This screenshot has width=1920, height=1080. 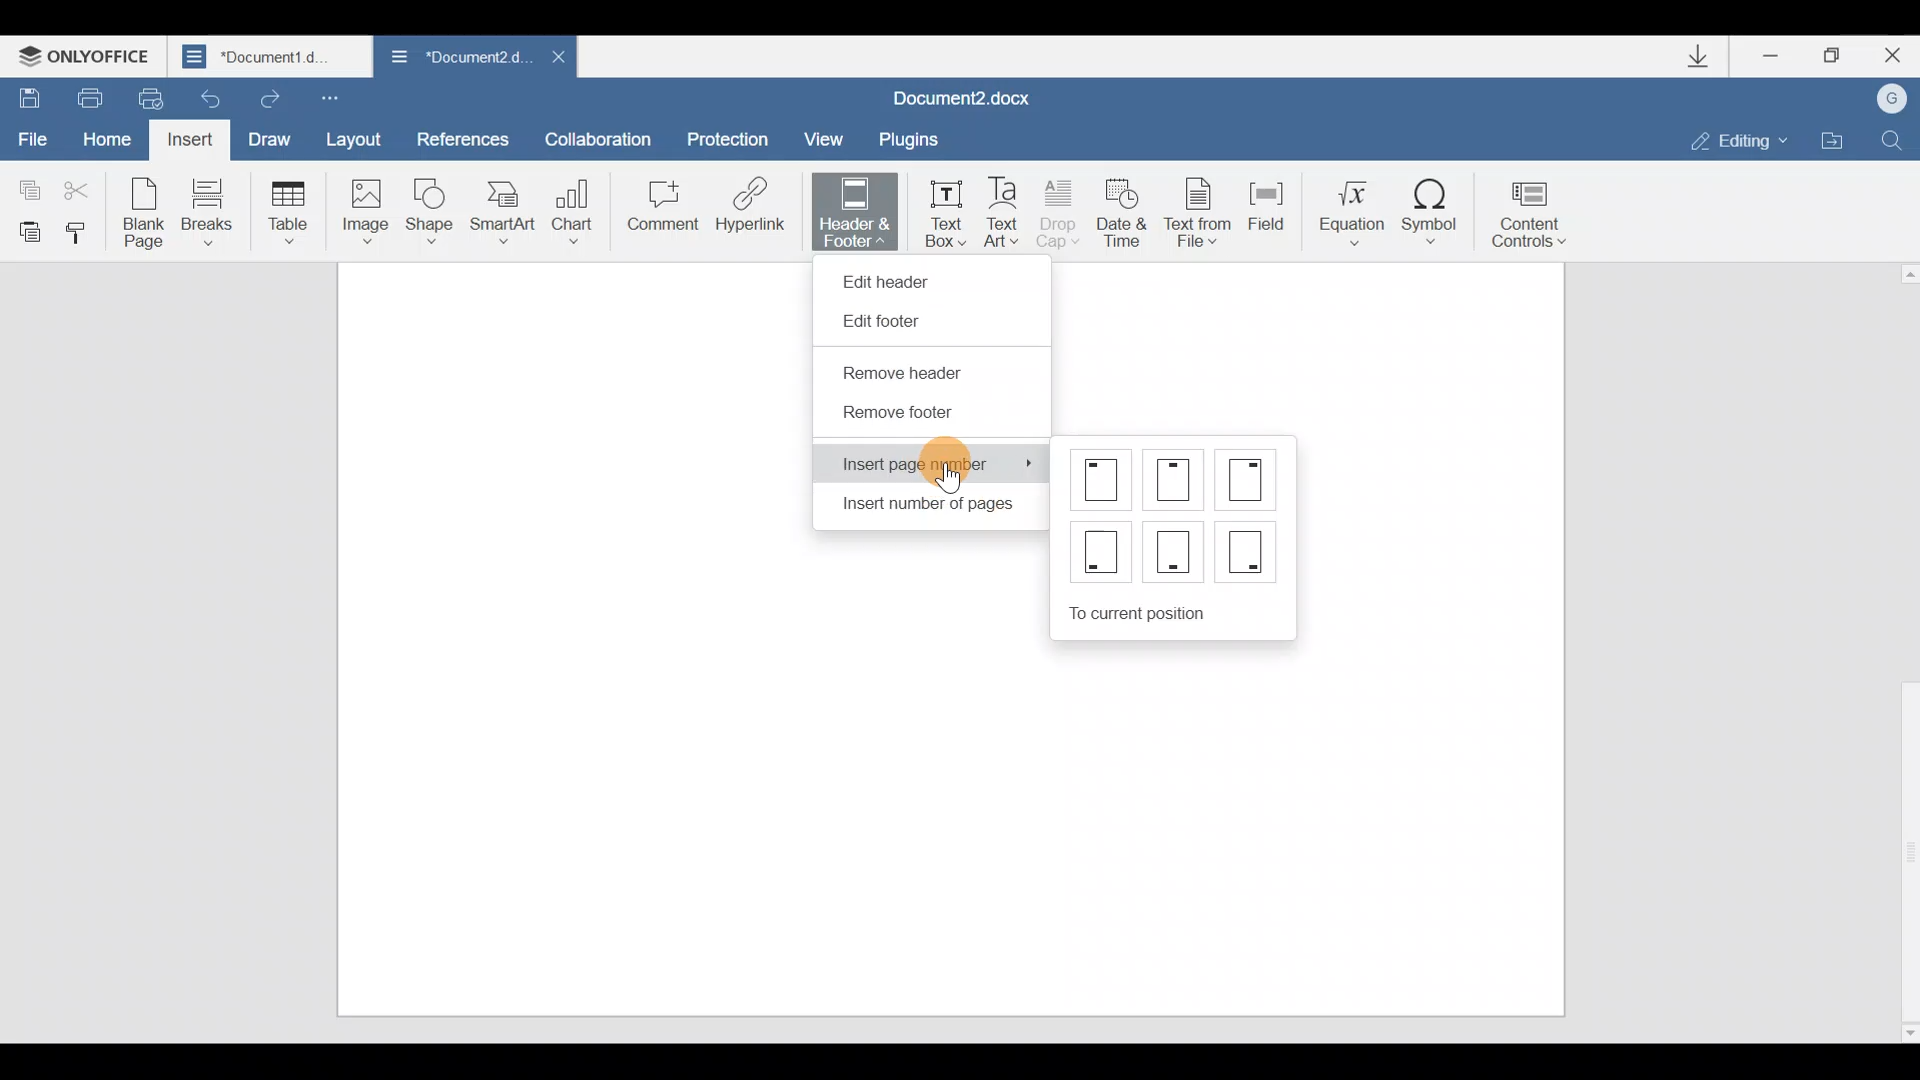 I want to click on Protection, so click(x=728, y=131).